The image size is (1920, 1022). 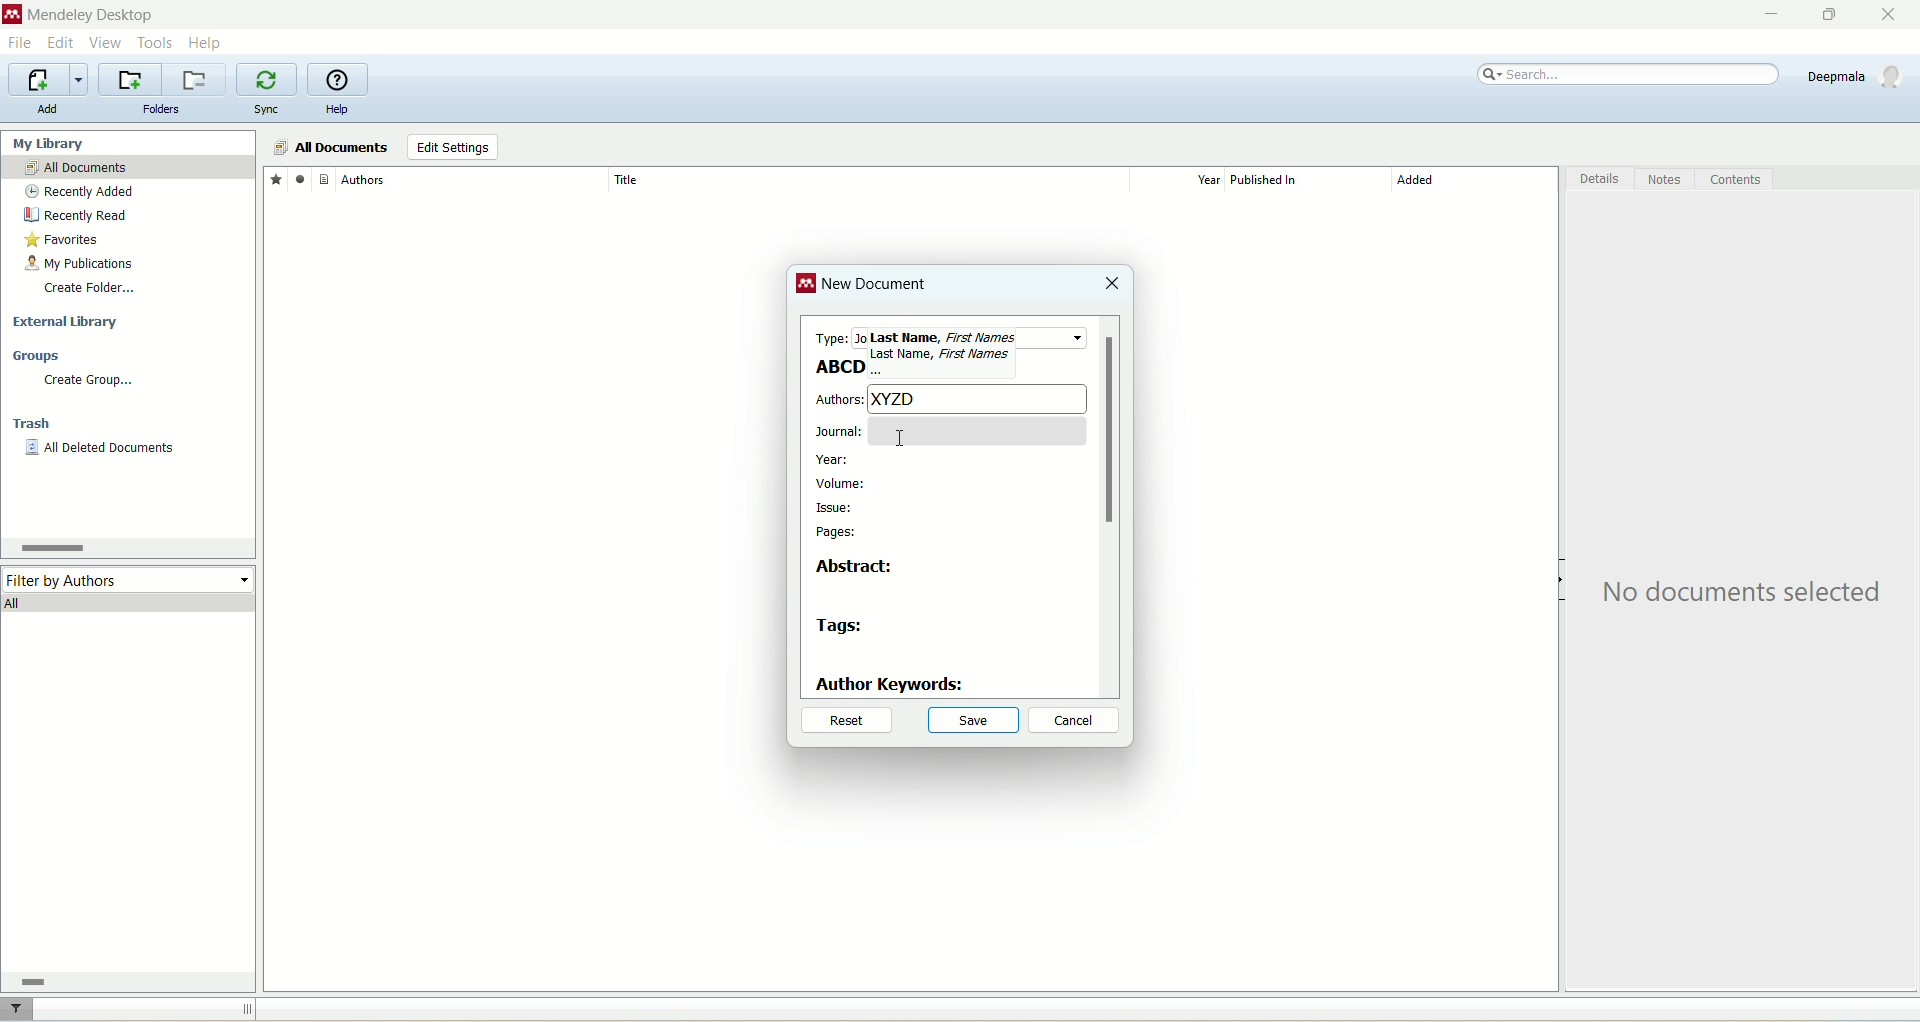 What do you see at coordinates (1601, 182) in the screenshot?
I see `details` at bounding box center [1601, 182].